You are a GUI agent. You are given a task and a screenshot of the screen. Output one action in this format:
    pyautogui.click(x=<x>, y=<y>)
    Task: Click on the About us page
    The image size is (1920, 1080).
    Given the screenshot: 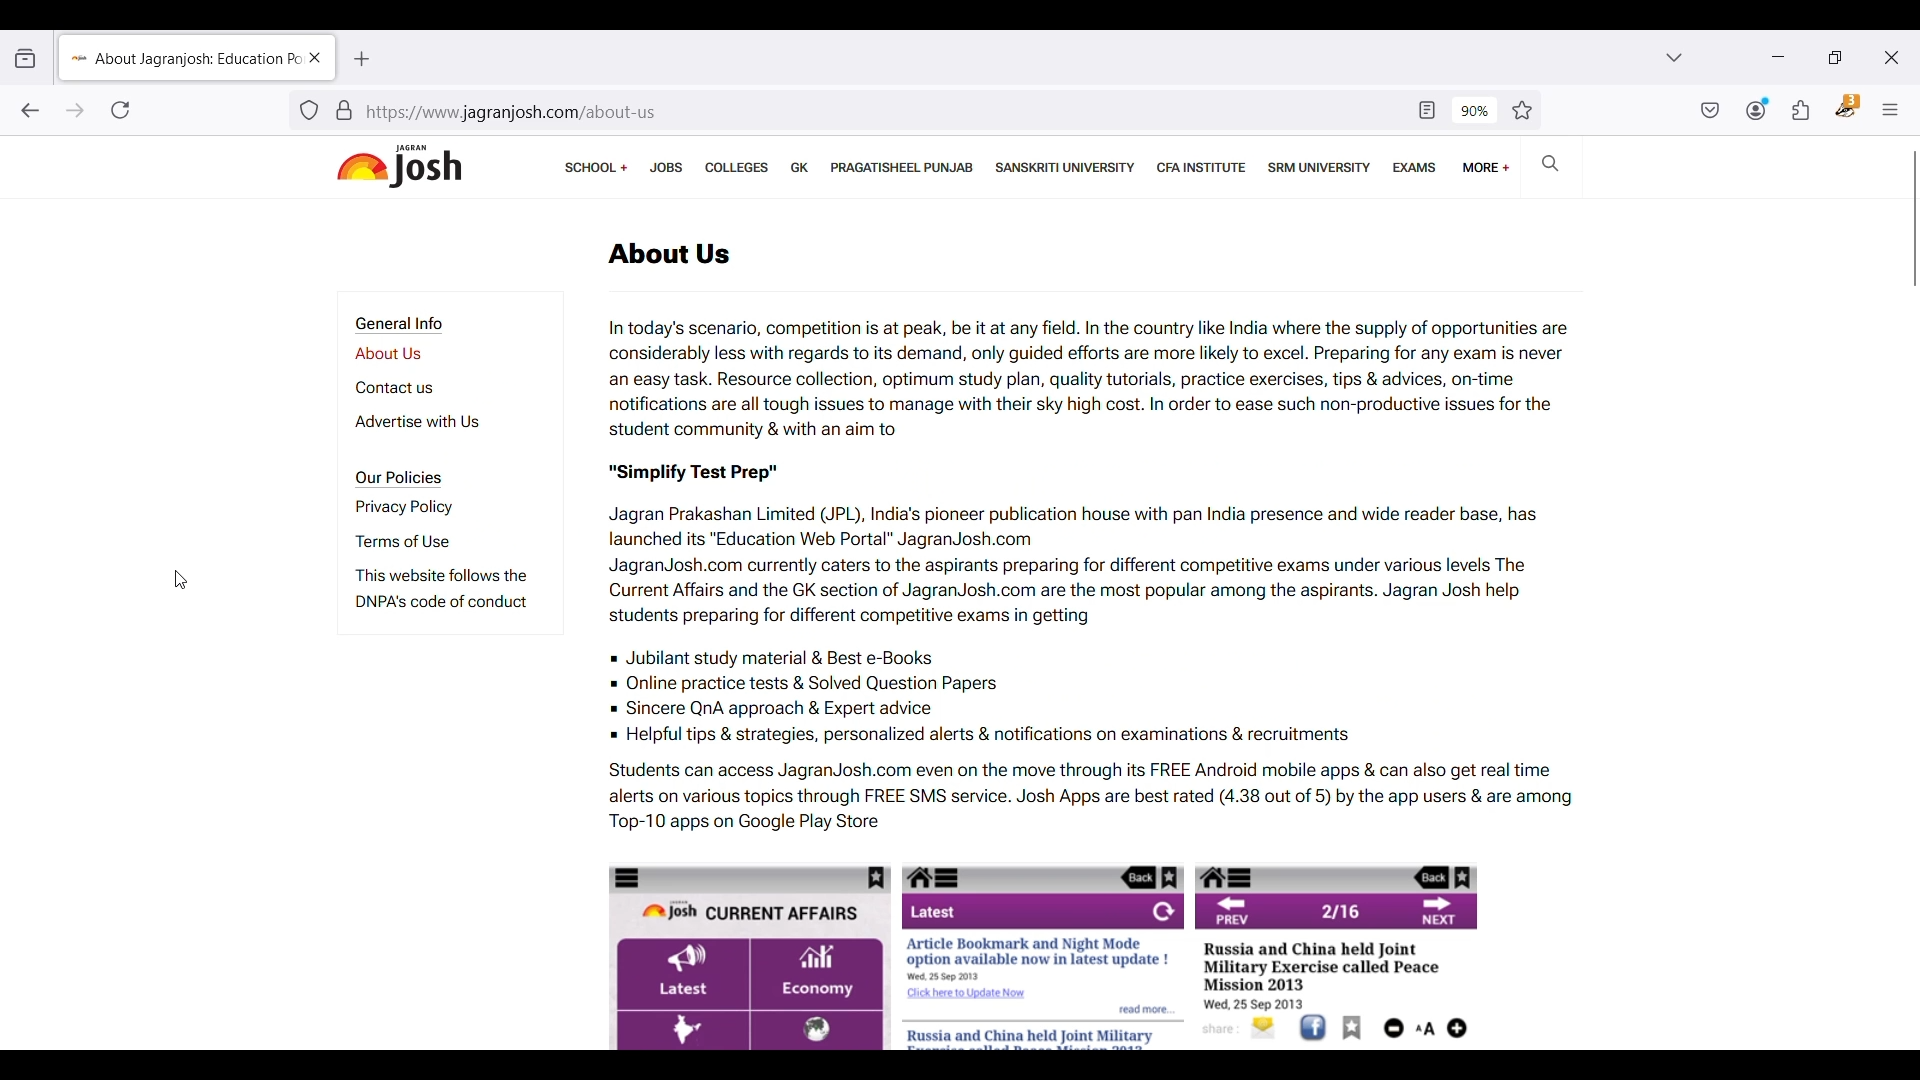 What is the action you would take?
    pyautogui.click(x=419, y=354)
    